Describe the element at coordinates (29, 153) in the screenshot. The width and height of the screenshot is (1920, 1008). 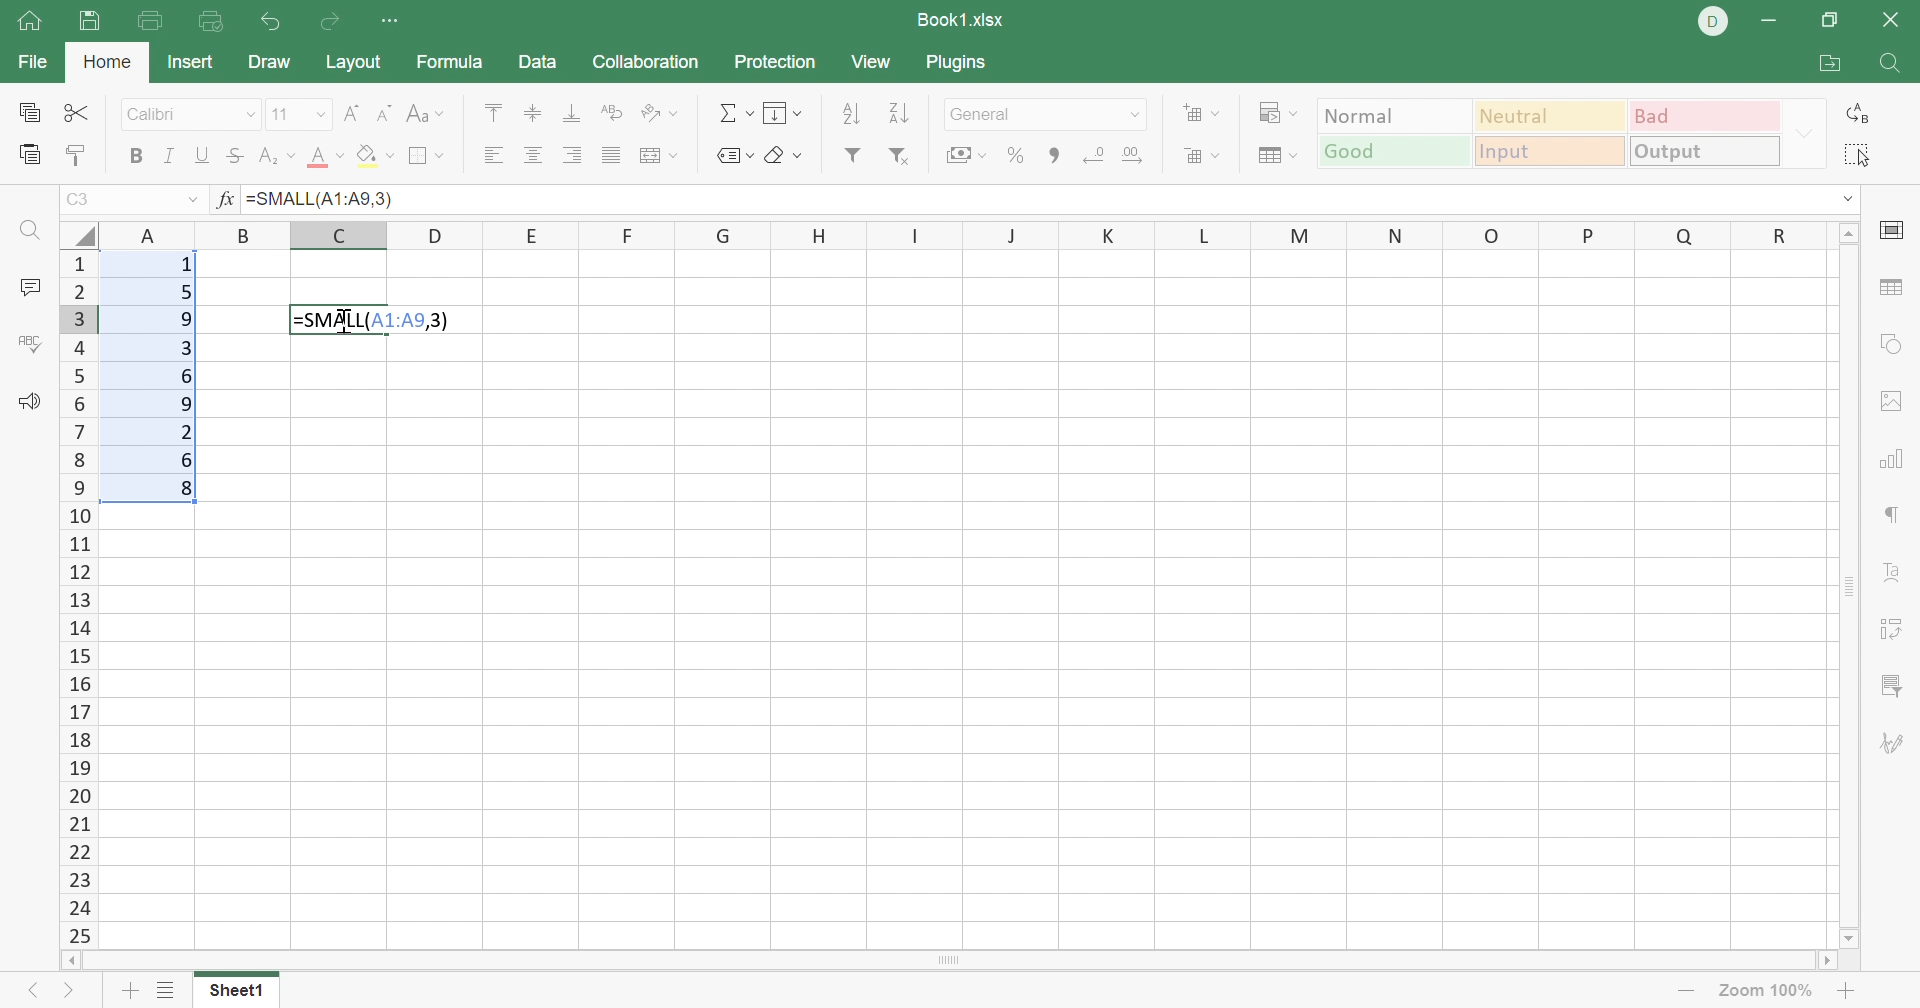
I see `Paste` at that location.